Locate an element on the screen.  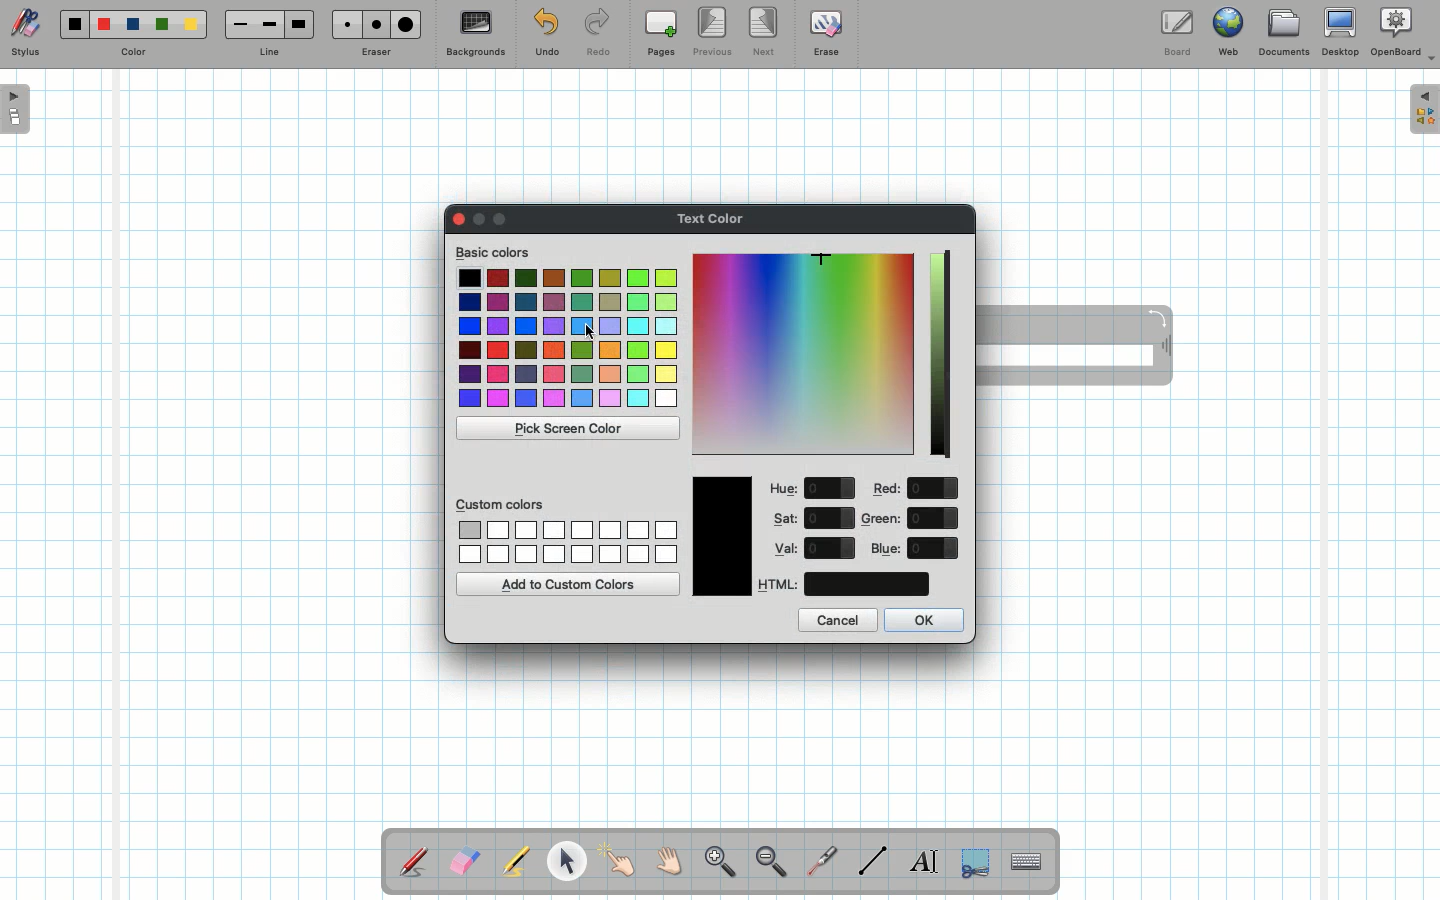
Laser pointer is located at coordinates (818, 862).